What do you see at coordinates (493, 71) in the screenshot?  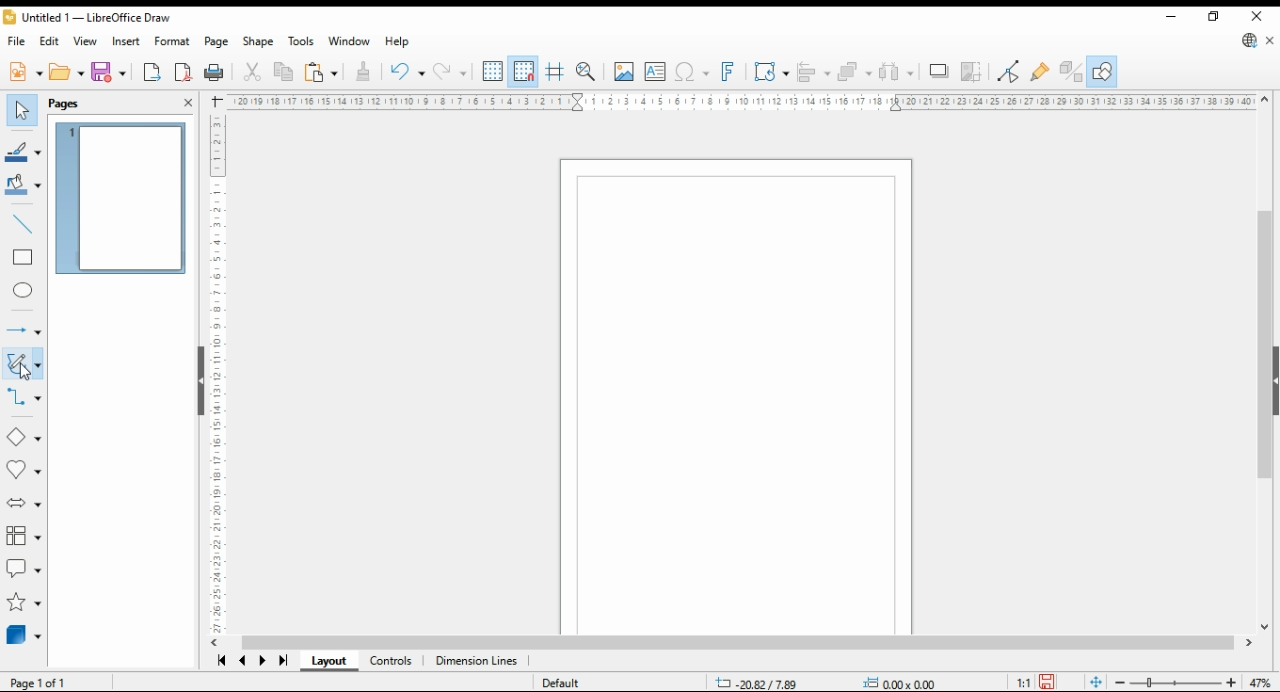 I see `show grid` at bounding box center [493, 71].